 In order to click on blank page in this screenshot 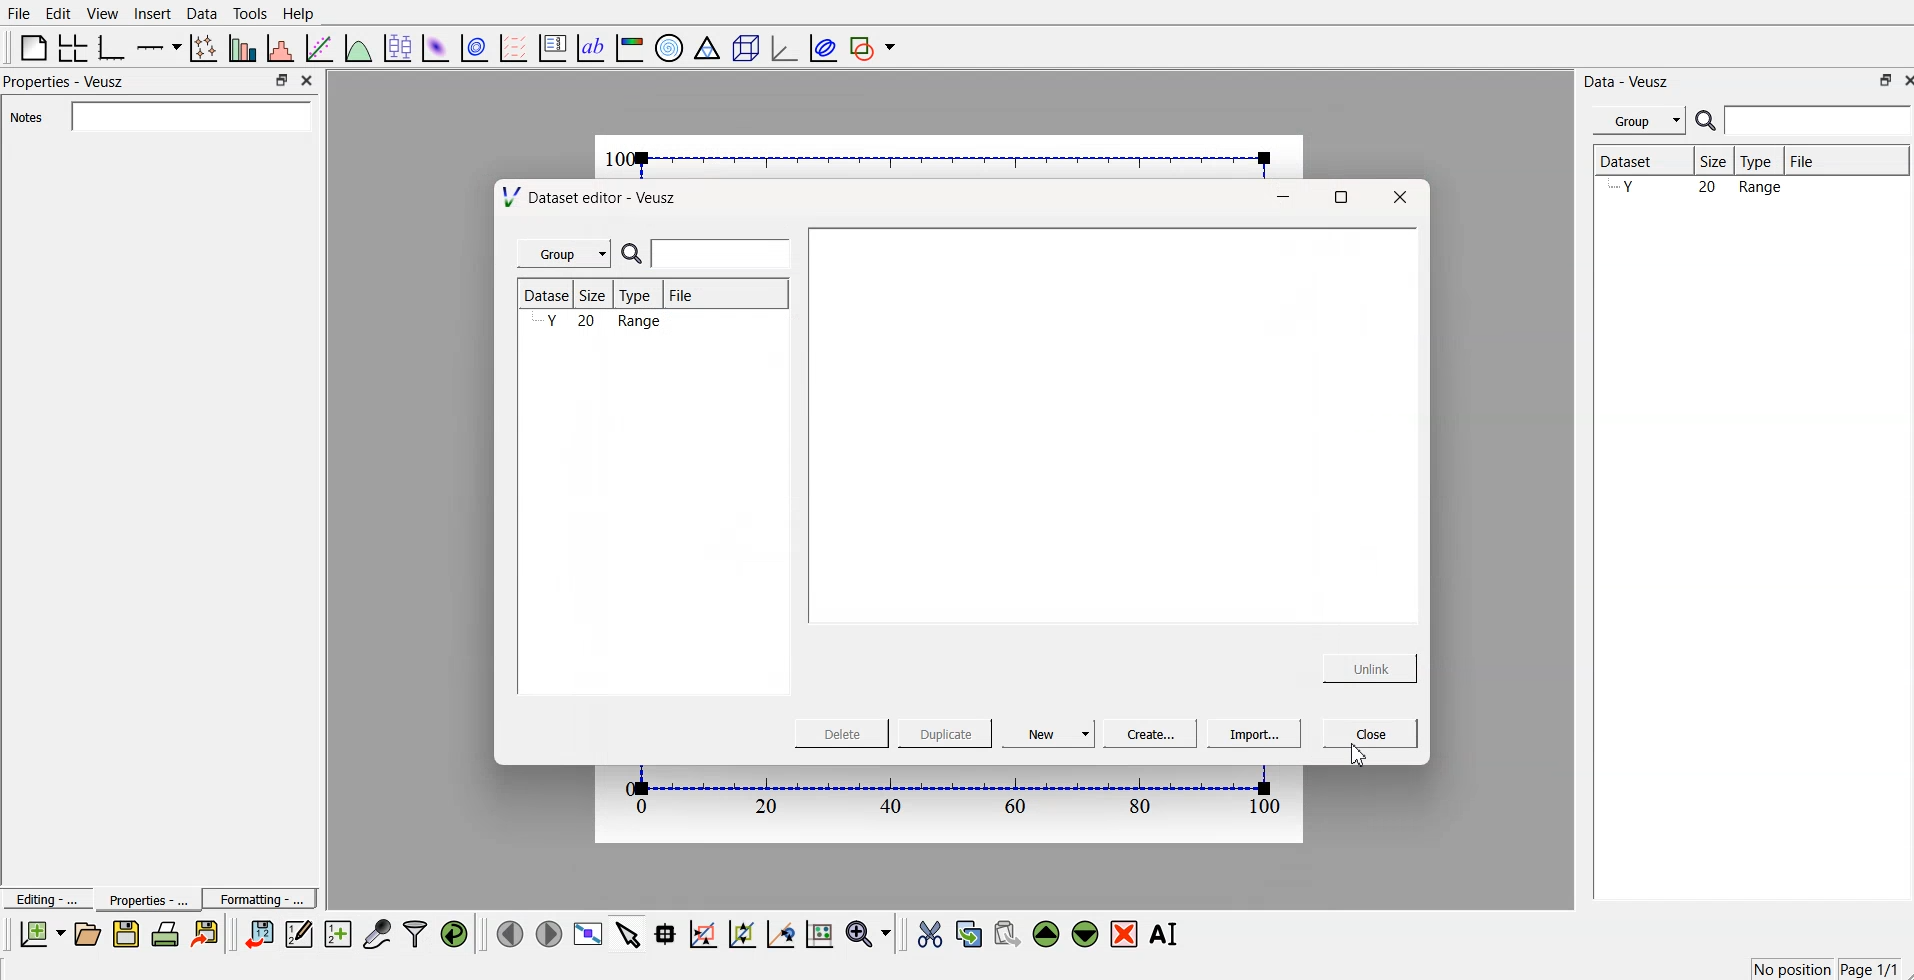, I will do `click(33, 47)`.